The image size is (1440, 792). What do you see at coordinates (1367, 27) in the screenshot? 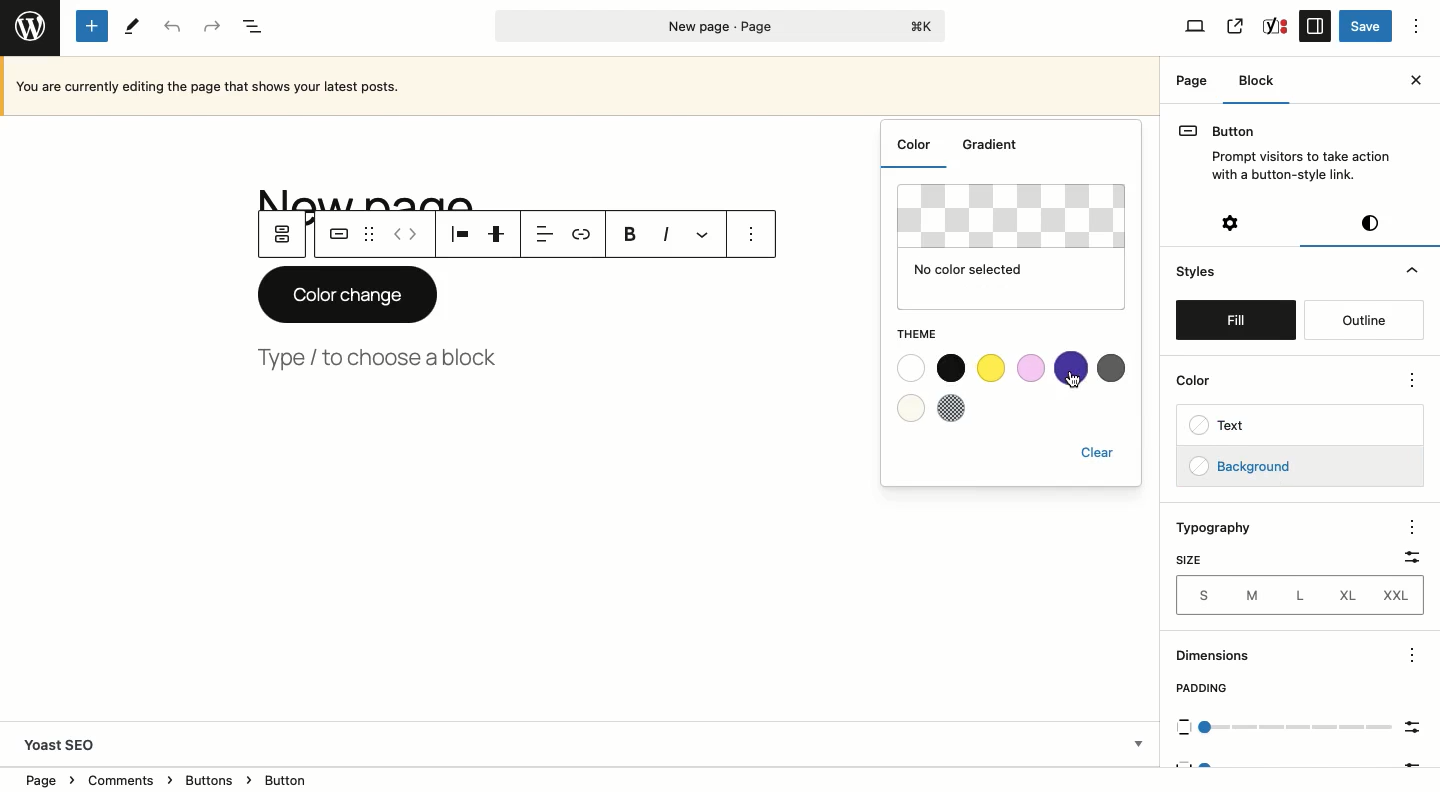
I see `Save` at bounding box center [1367, 27].